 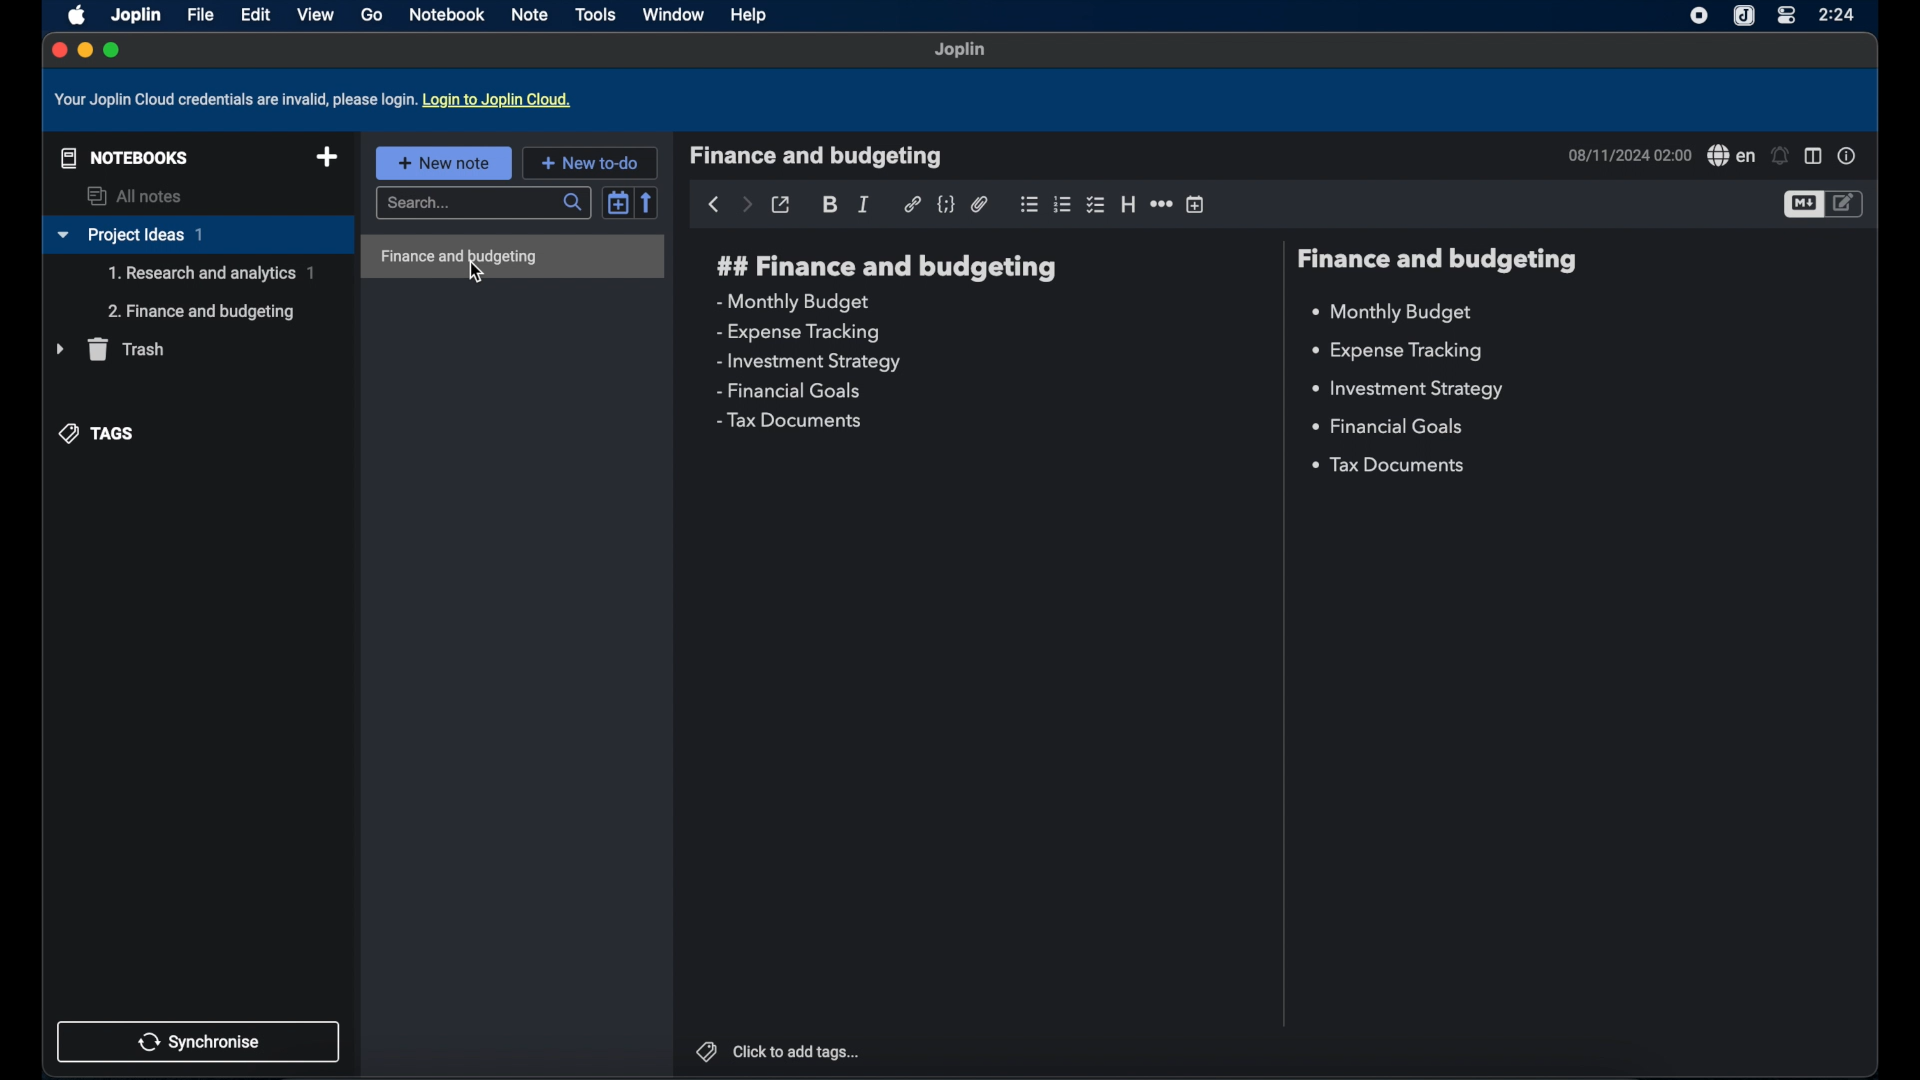 What do you see at coordinates (798, 332) in the screenshot?
I see `expense tracking` at bounding box center [798, 332].